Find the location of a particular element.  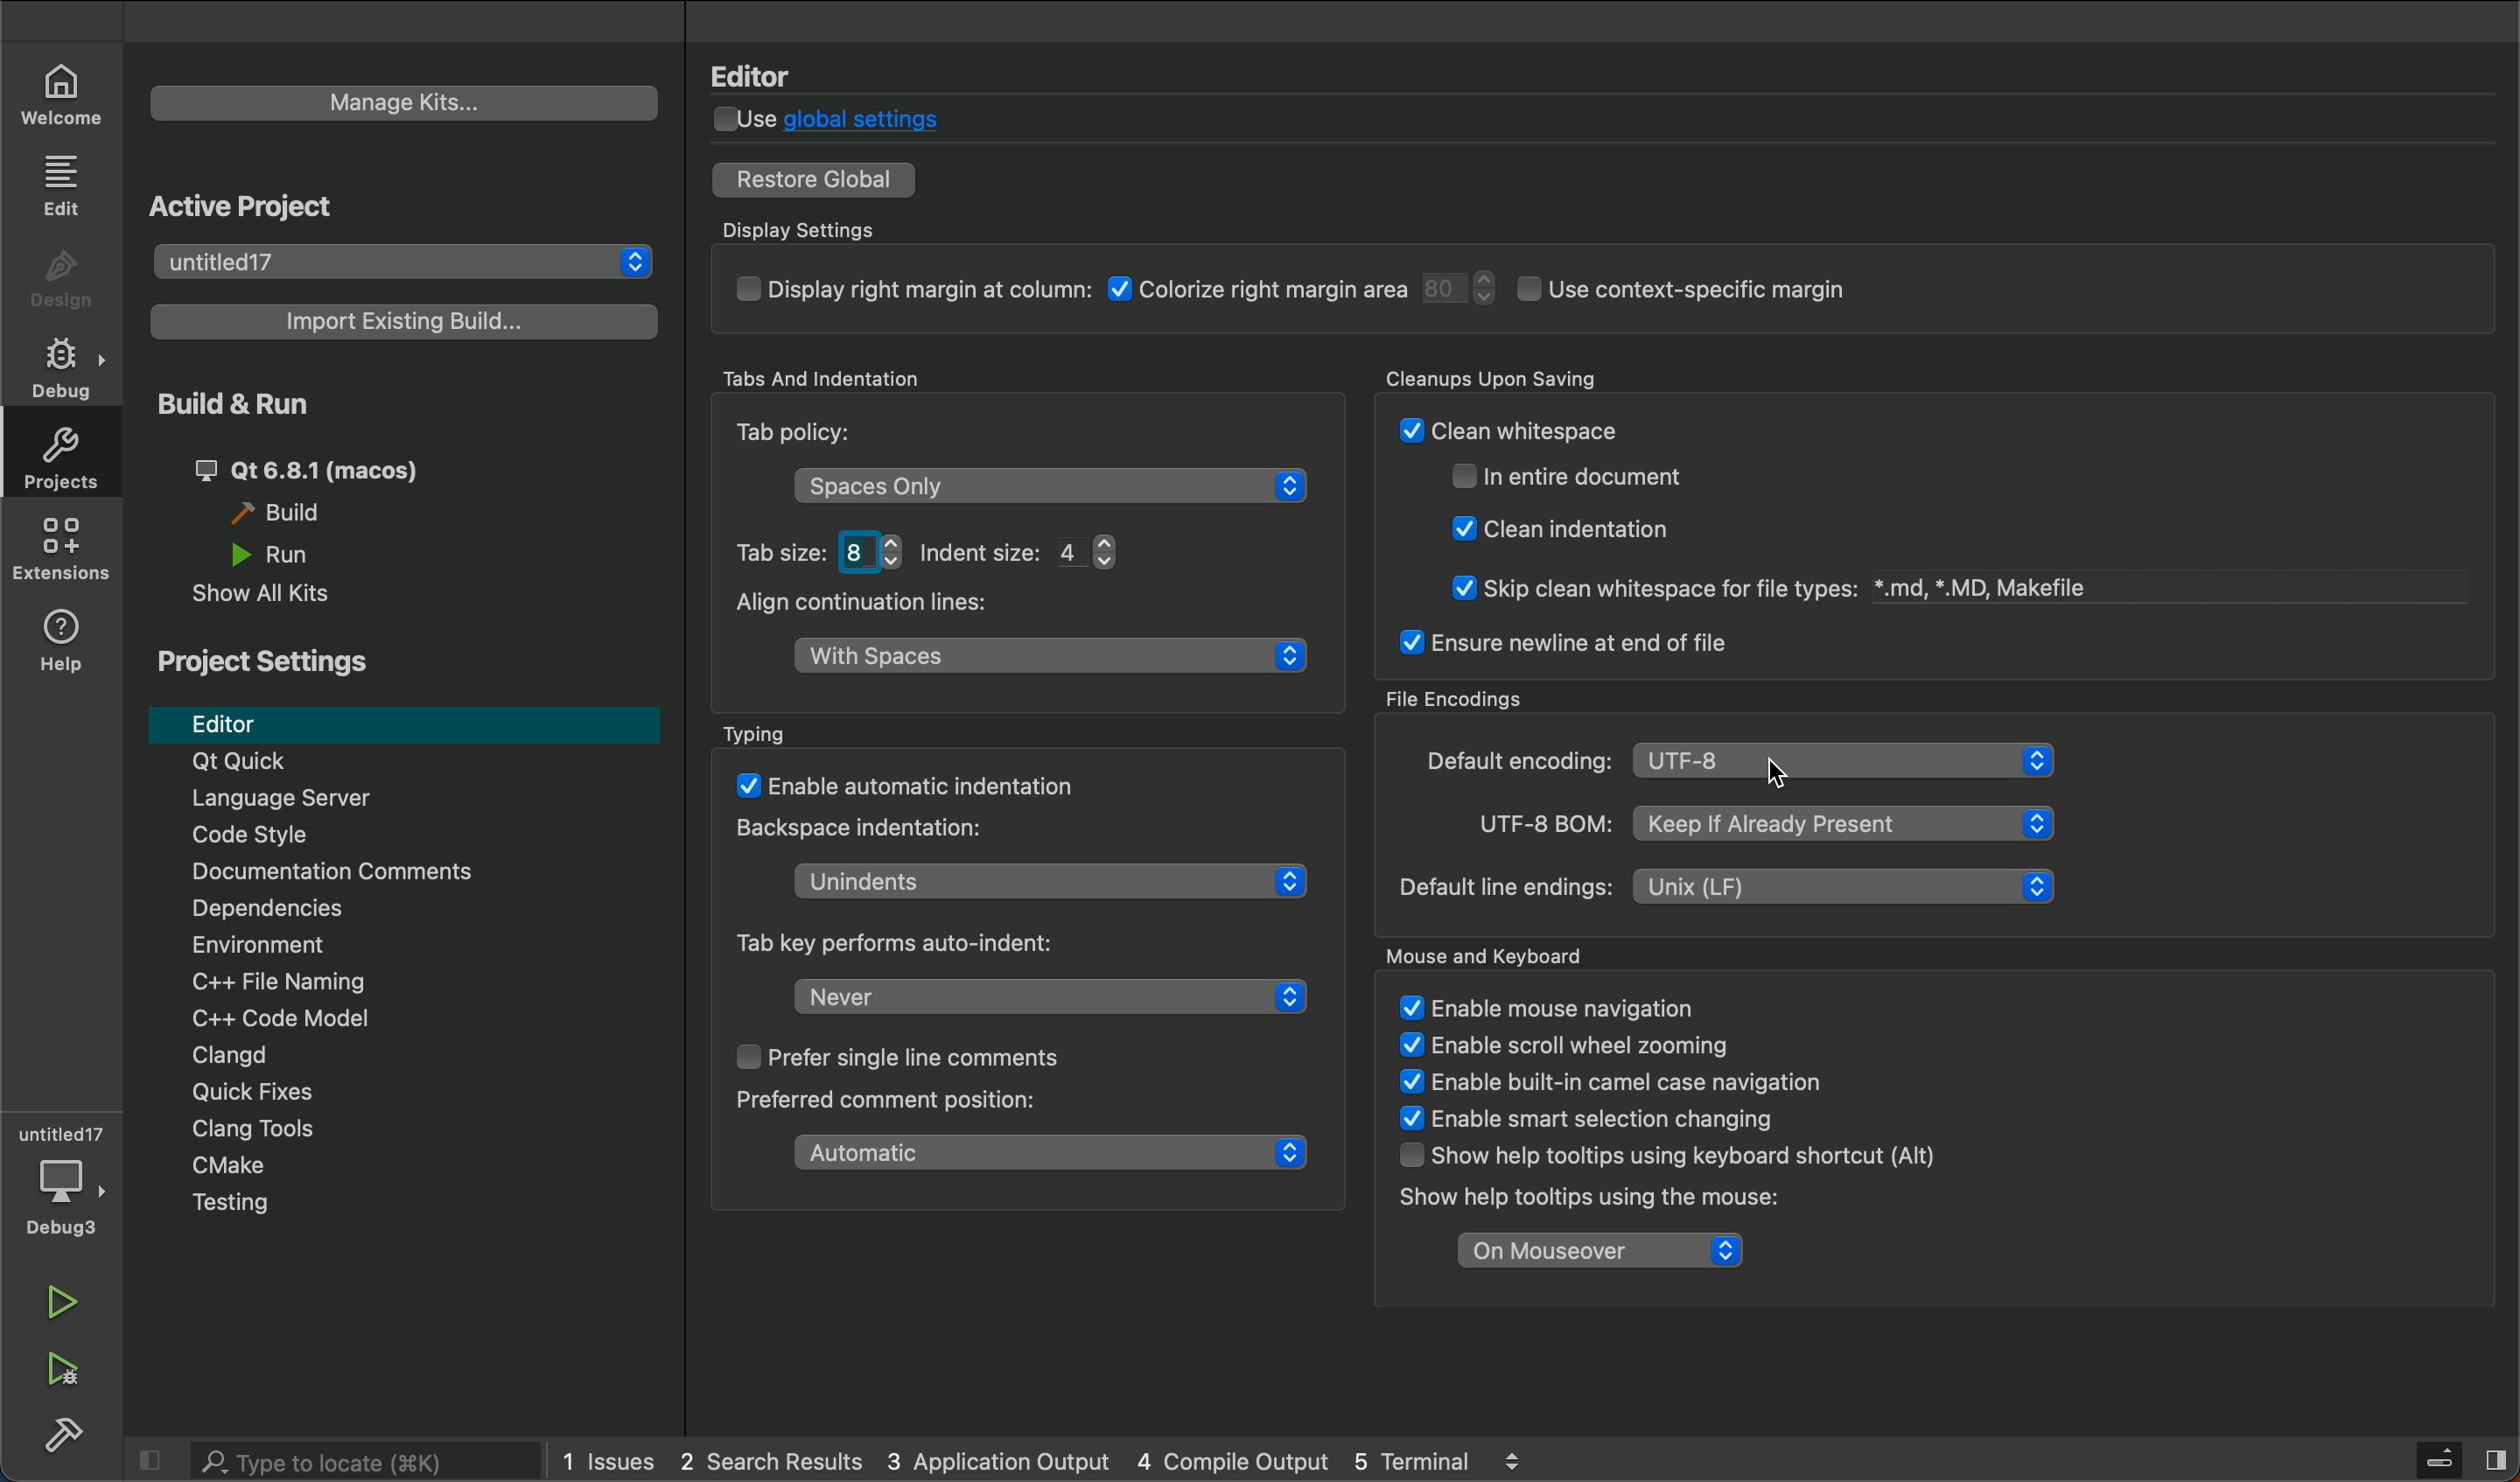

Indent Size is located at coordinates (1026, 551).